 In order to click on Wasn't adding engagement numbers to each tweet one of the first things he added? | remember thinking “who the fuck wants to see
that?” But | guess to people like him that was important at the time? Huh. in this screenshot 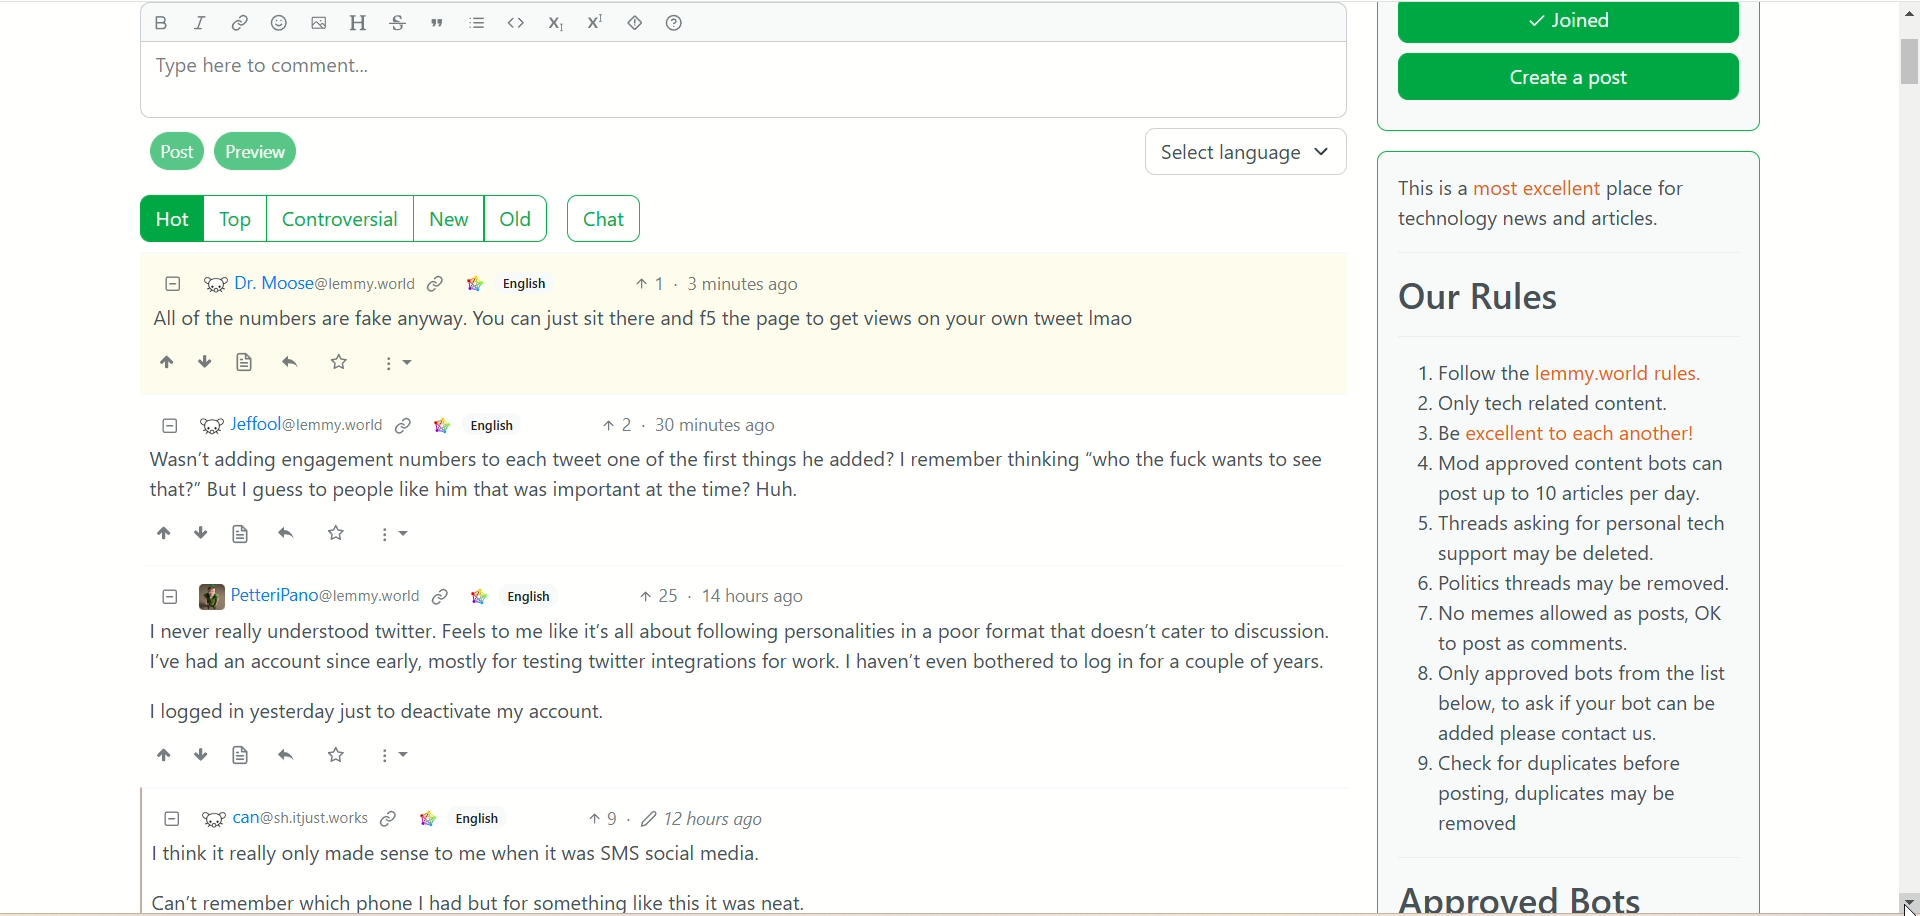, I will do `click(737, 475)`.